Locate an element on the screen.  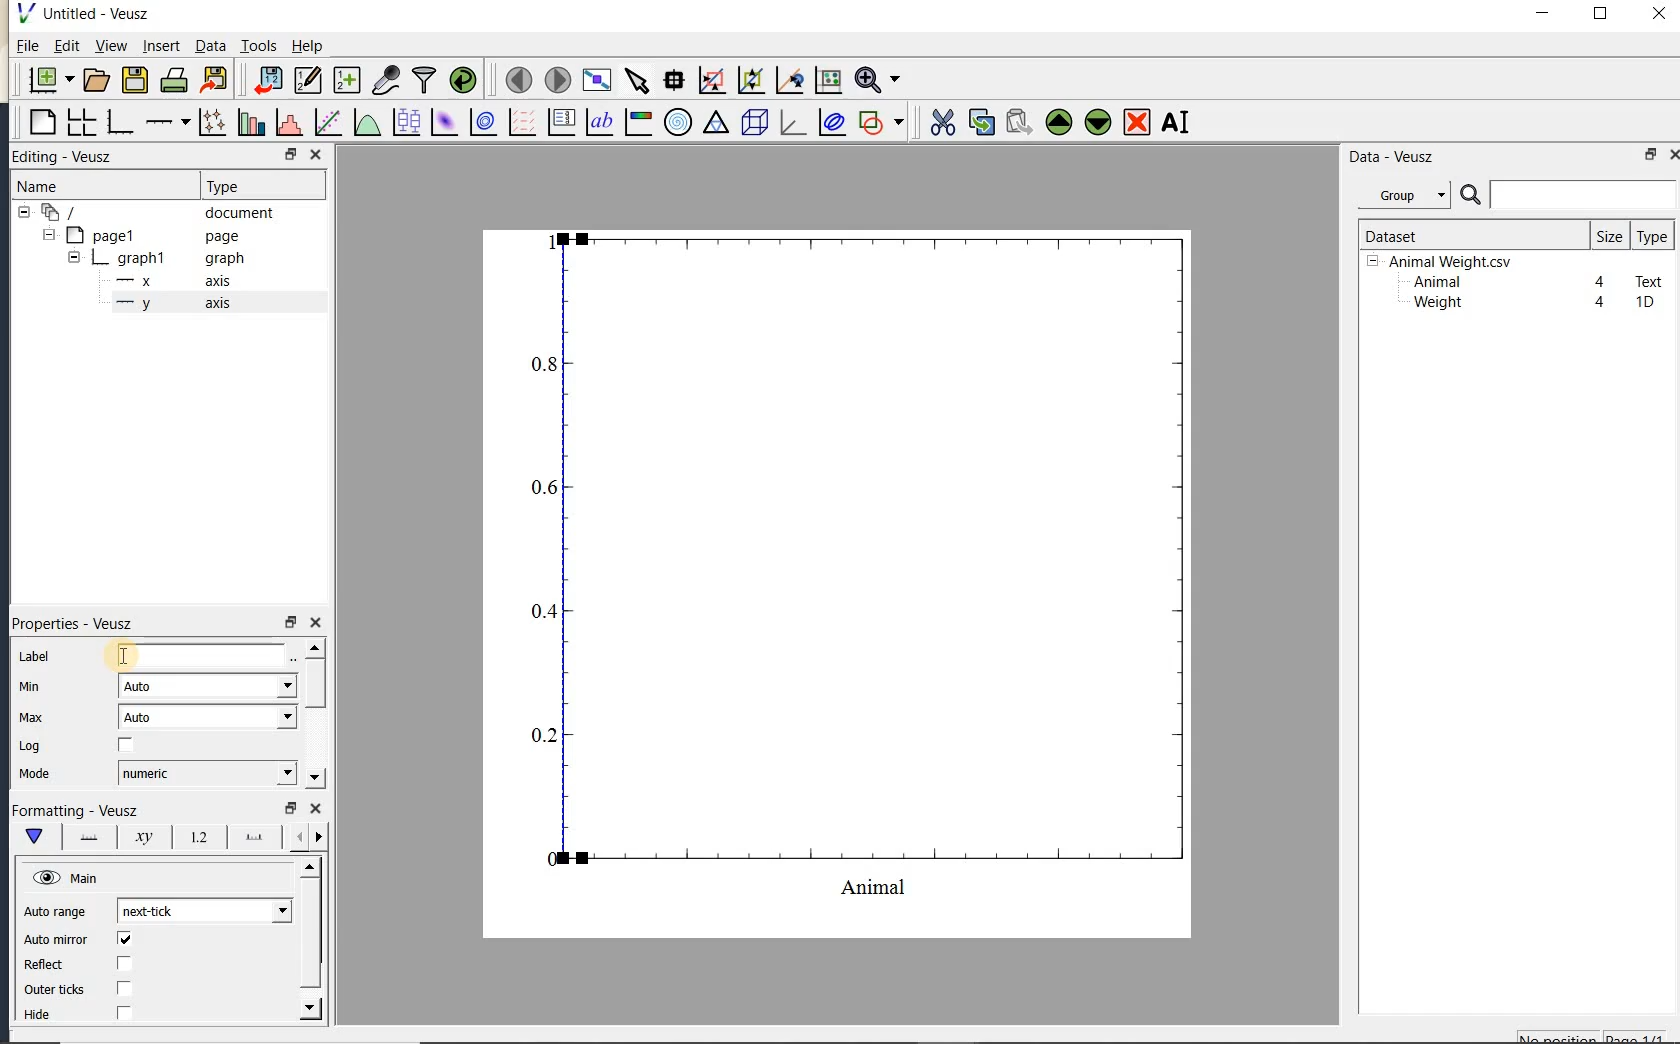
plot key is located at coordinates (559, 122).